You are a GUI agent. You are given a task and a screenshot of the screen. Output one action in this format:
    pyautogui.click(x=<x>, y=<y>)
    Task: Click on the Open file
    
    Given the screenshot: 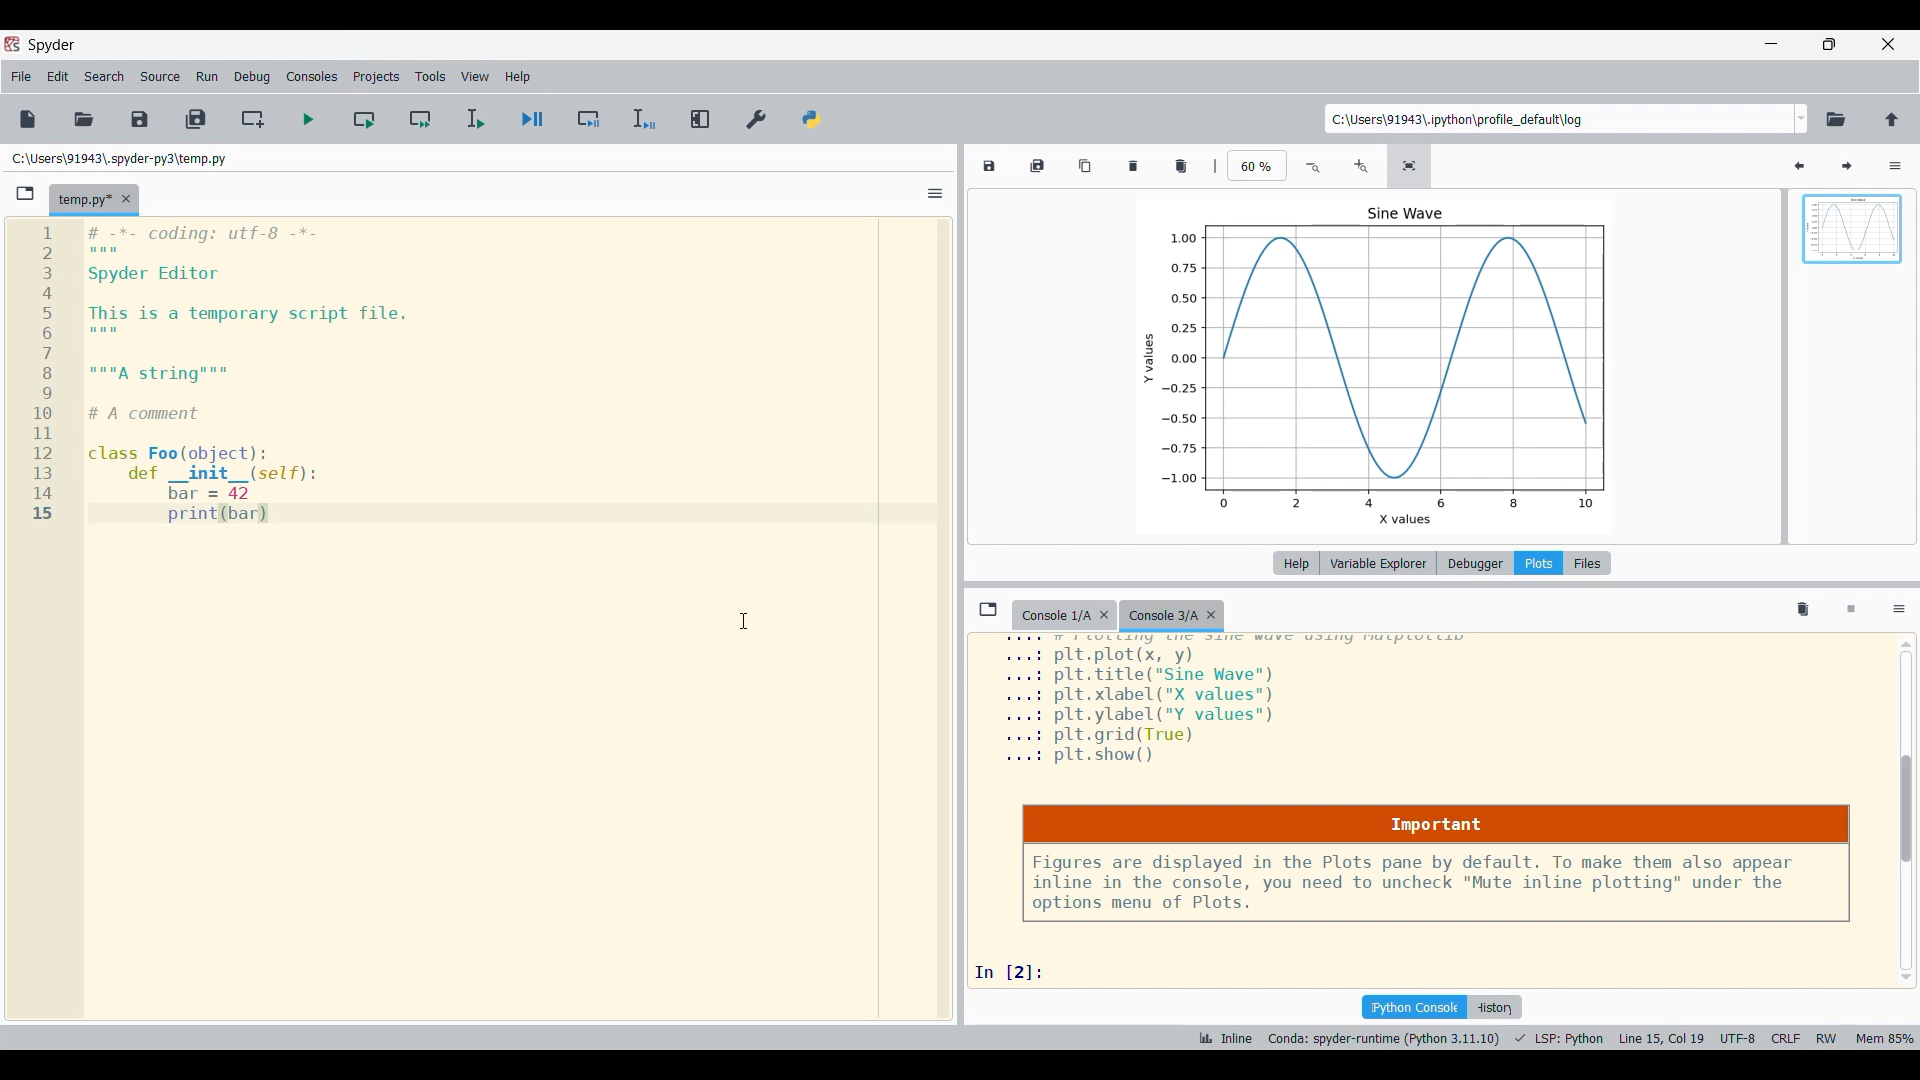 What is the action you would take?
    pyautogui.click(x=85, y=119)
    